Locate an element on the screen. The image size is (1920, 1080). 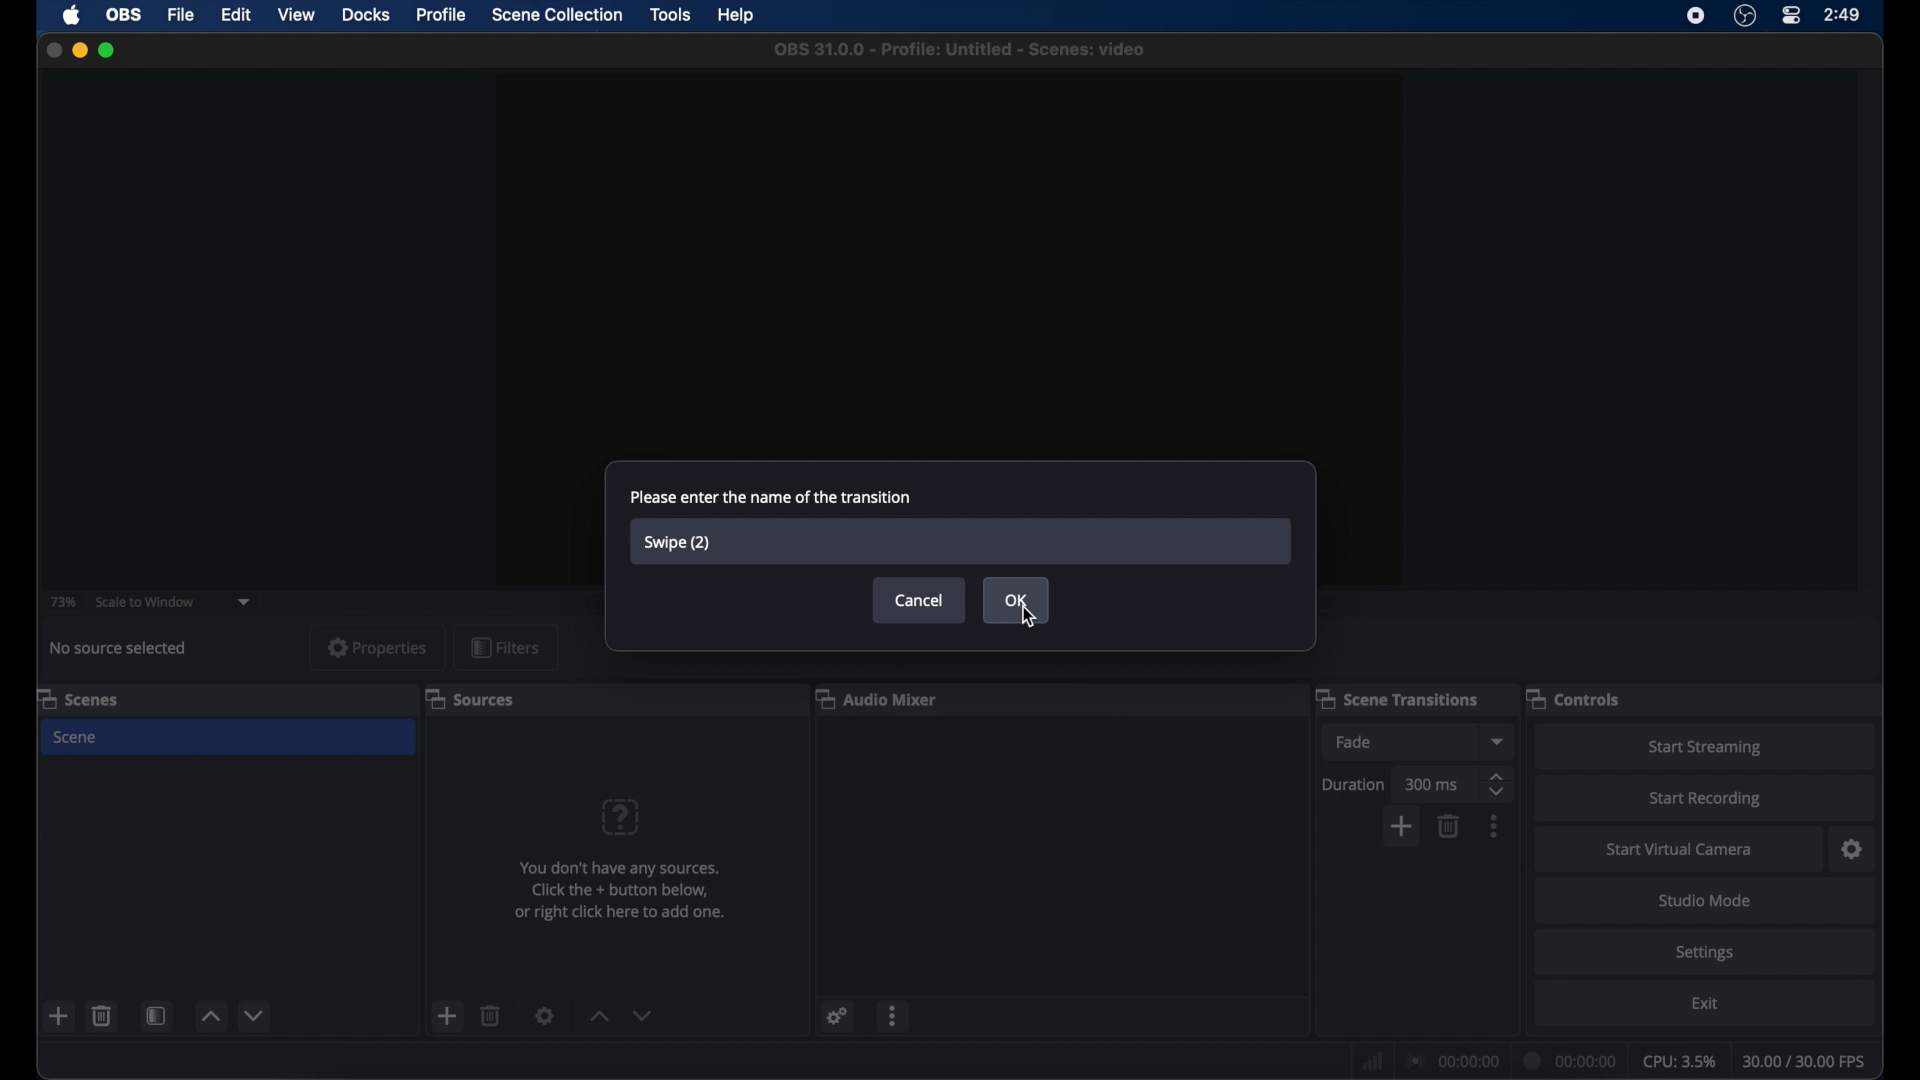
obs is located at coordinates (122, 13).